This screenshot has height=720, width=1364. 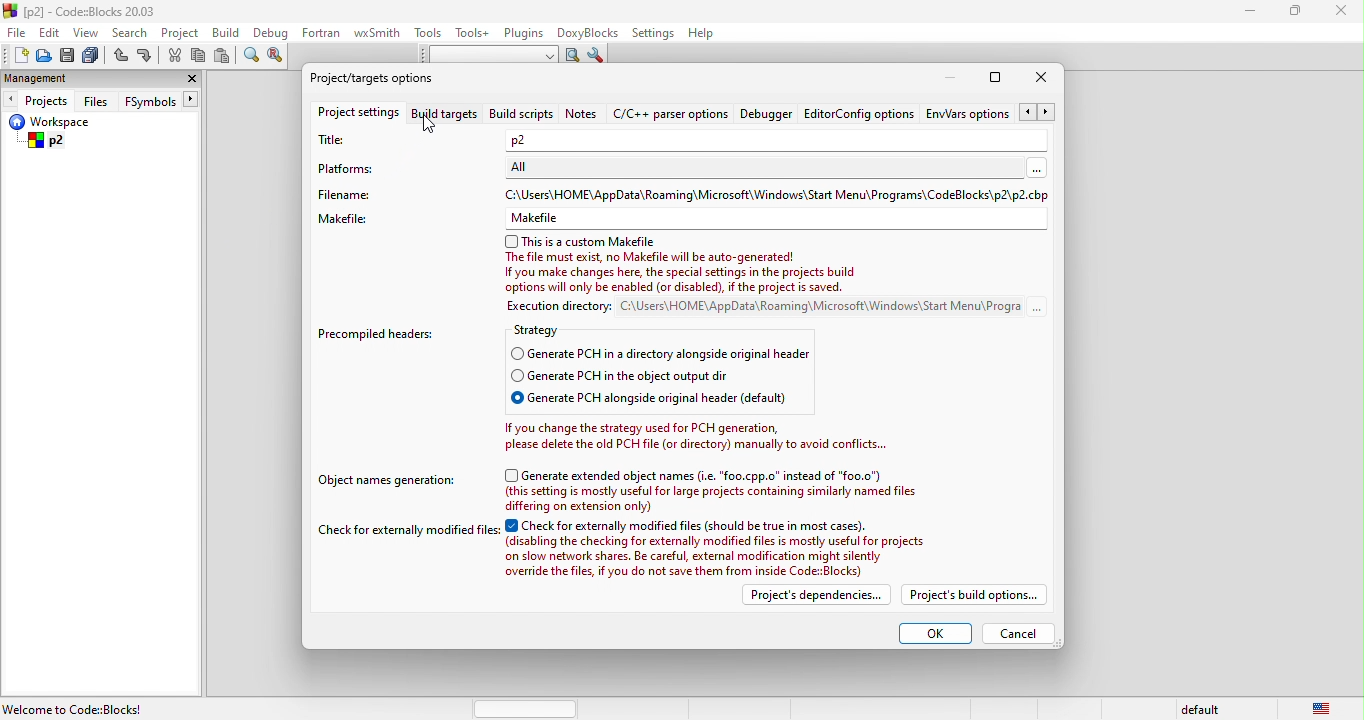 What do you see at coordinates (382, 334) in the screenshot?
I see `precompiled headers` at bounding box center [382, 334].